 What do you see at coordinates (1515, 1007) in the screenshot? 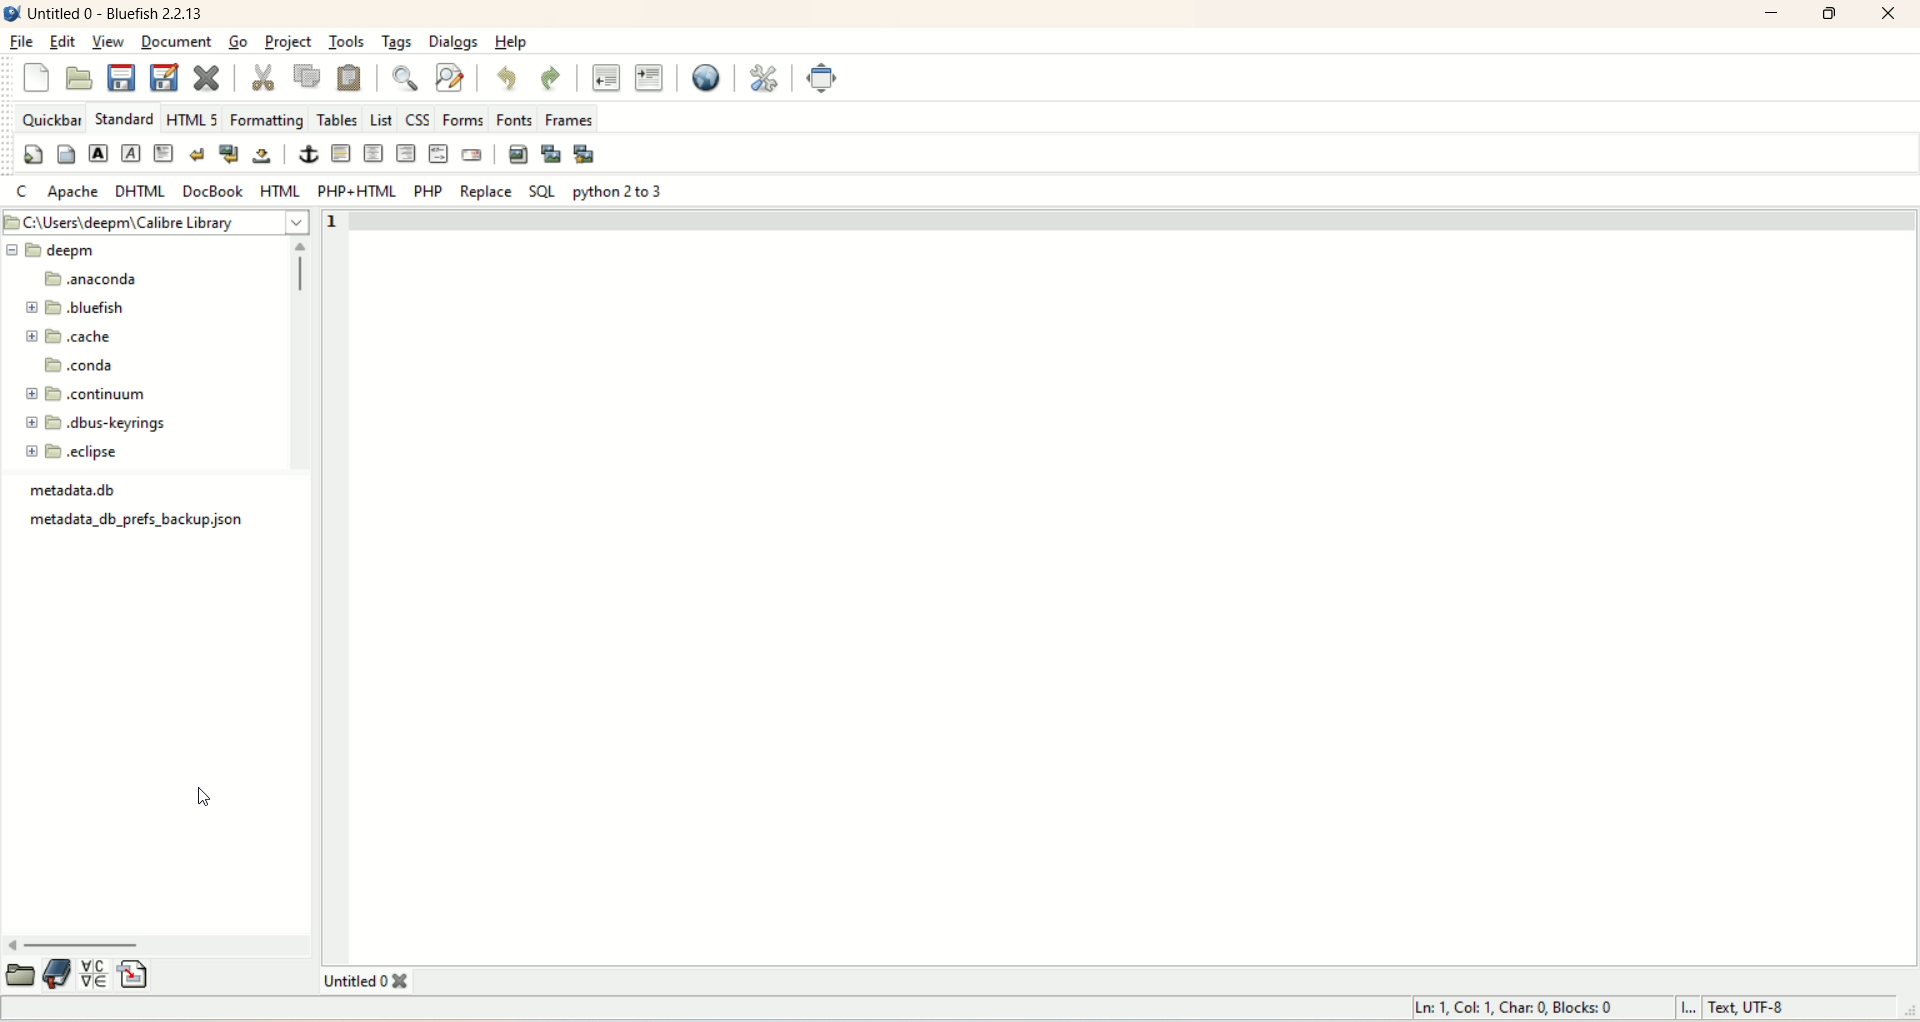
I see `ln, col, char, blocks` at bounding box center [1515, 1007].